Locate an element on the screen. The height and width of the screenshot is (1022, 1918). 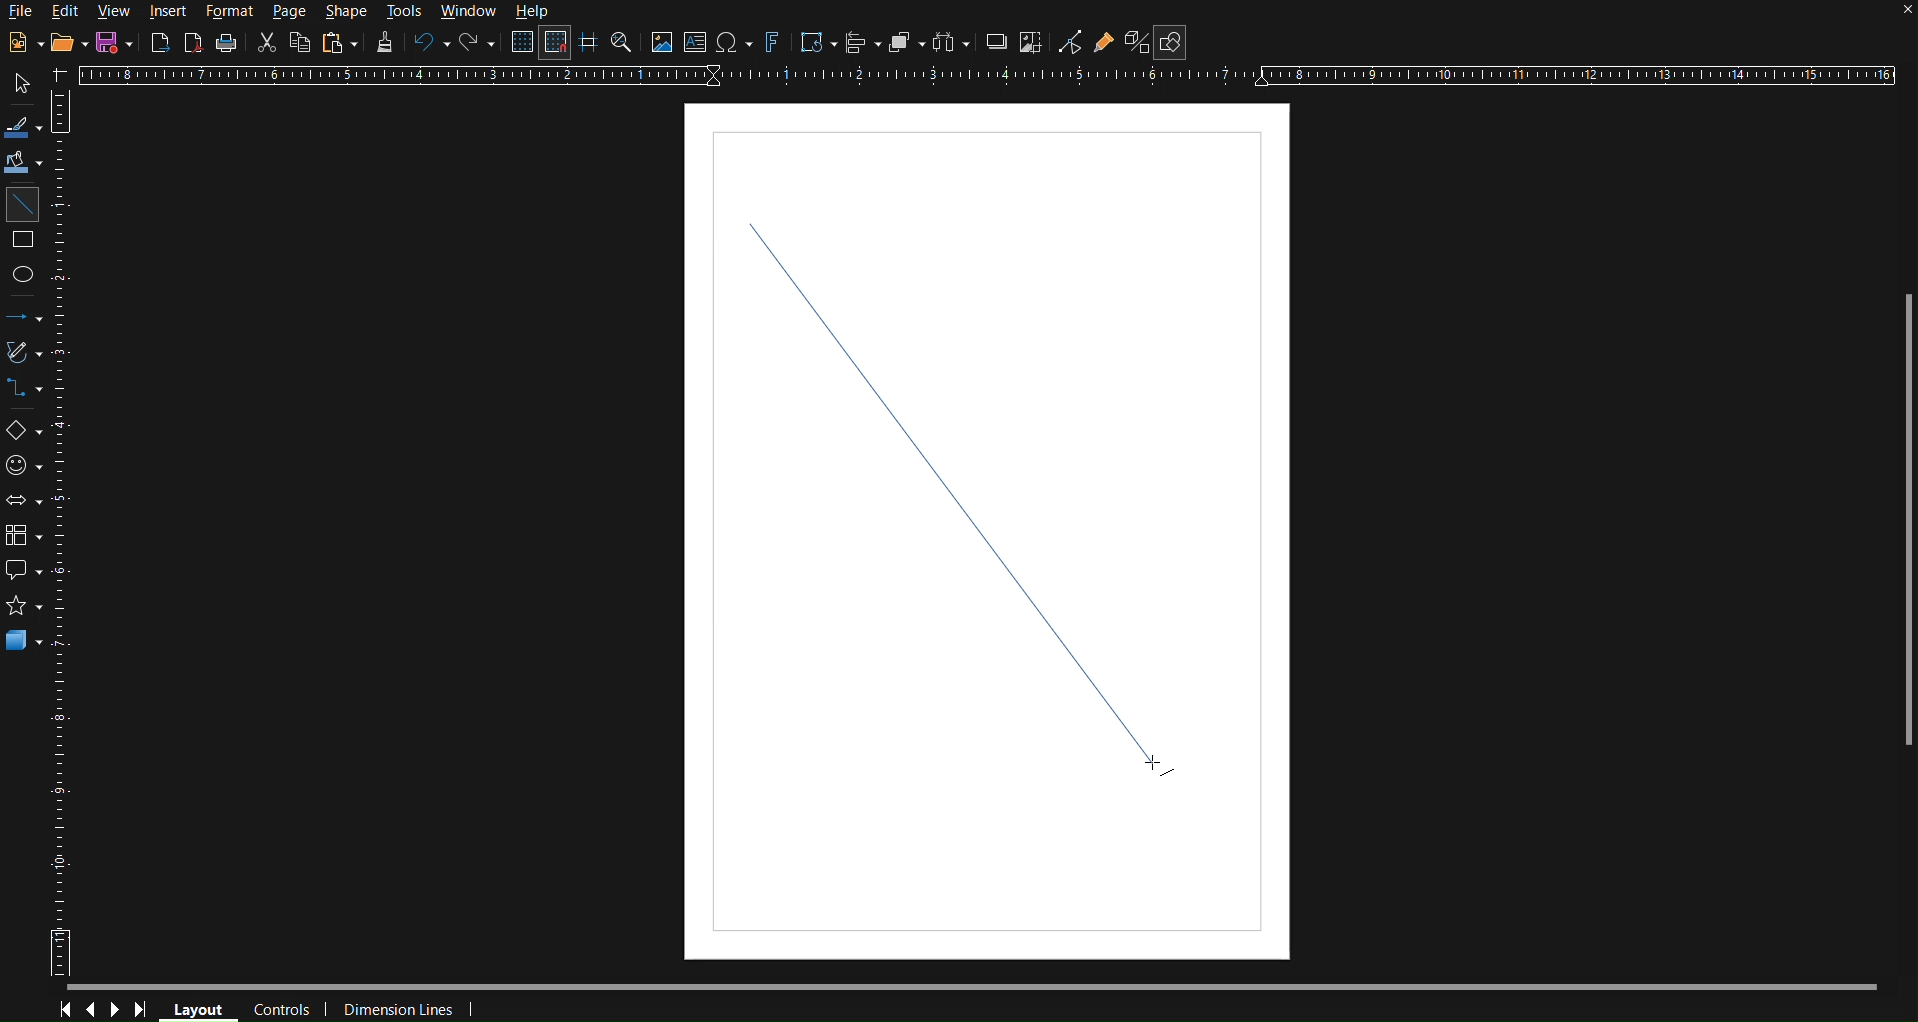
Layout is located at coordinates (200, 1009).